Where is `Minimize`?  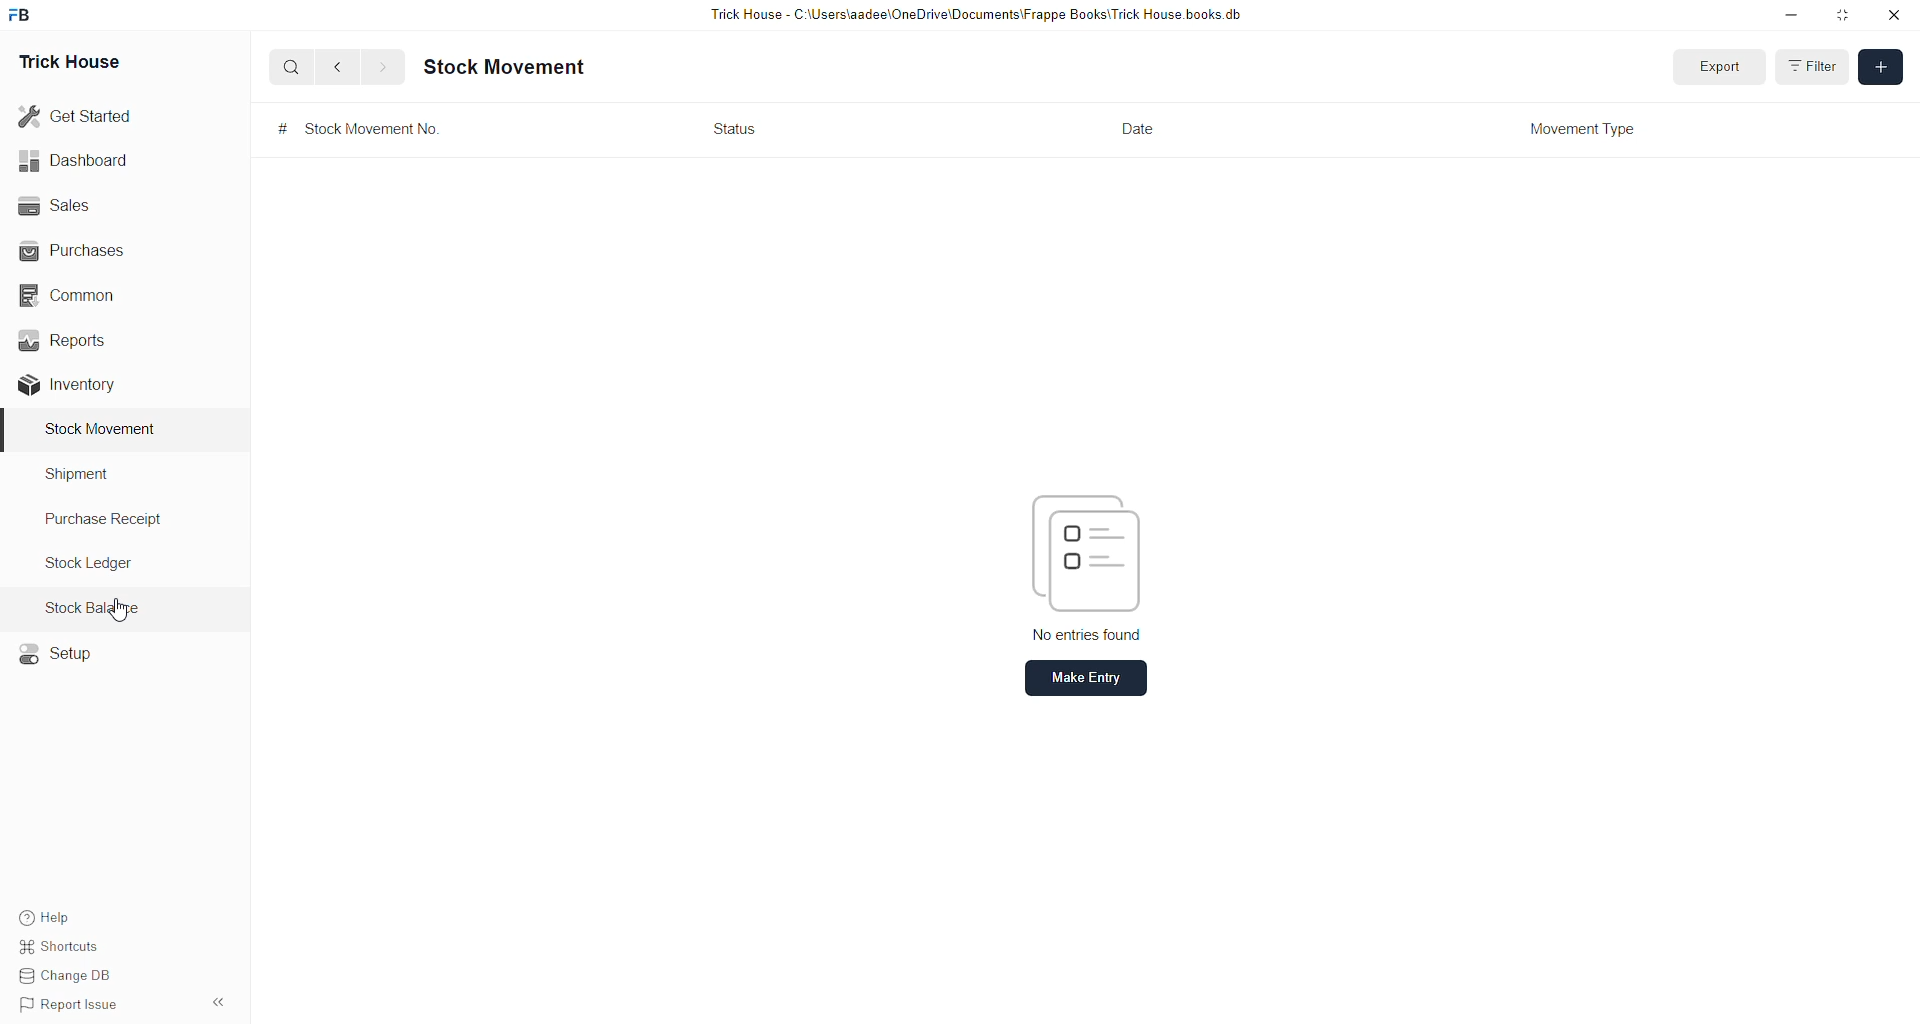
Minimize is located at coordinates (1790, 19).